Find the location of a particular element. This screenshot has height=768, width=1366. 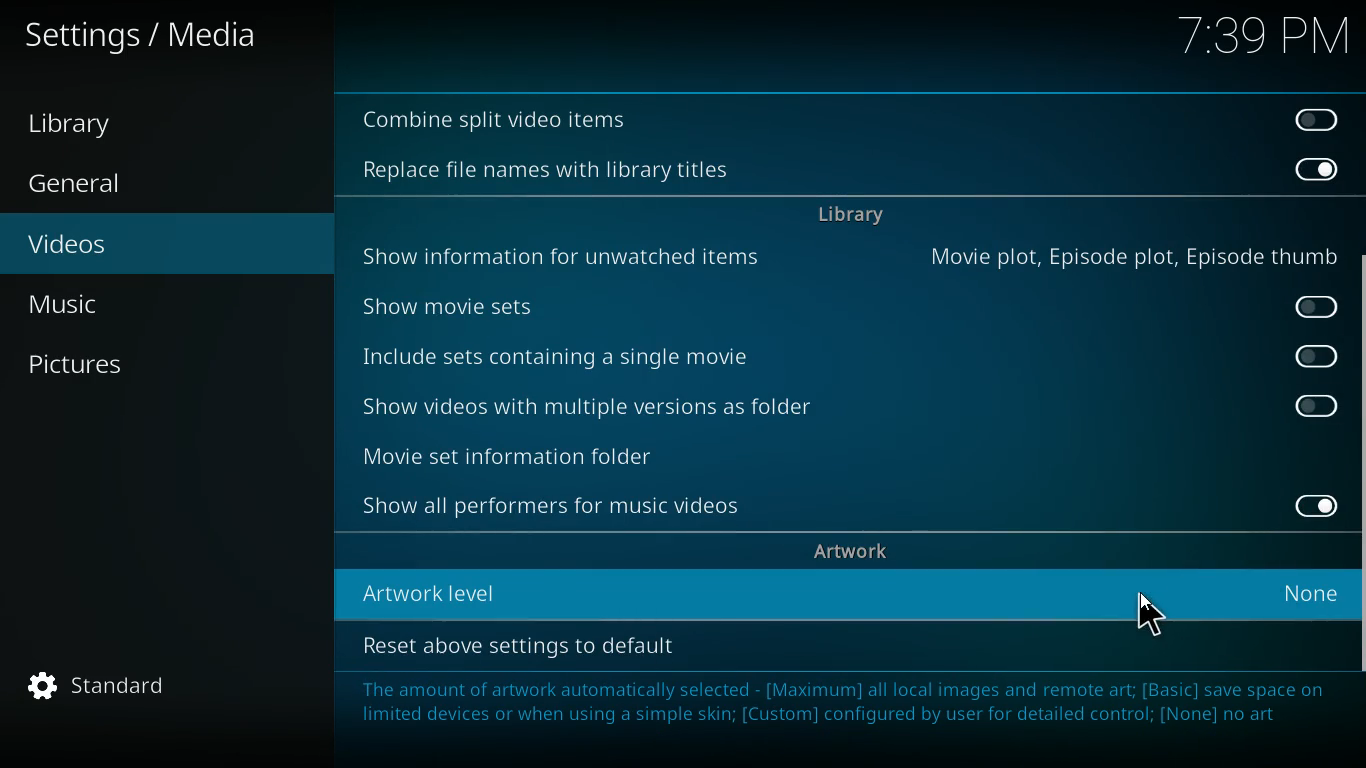

time is located at coordinates (1260, 38).